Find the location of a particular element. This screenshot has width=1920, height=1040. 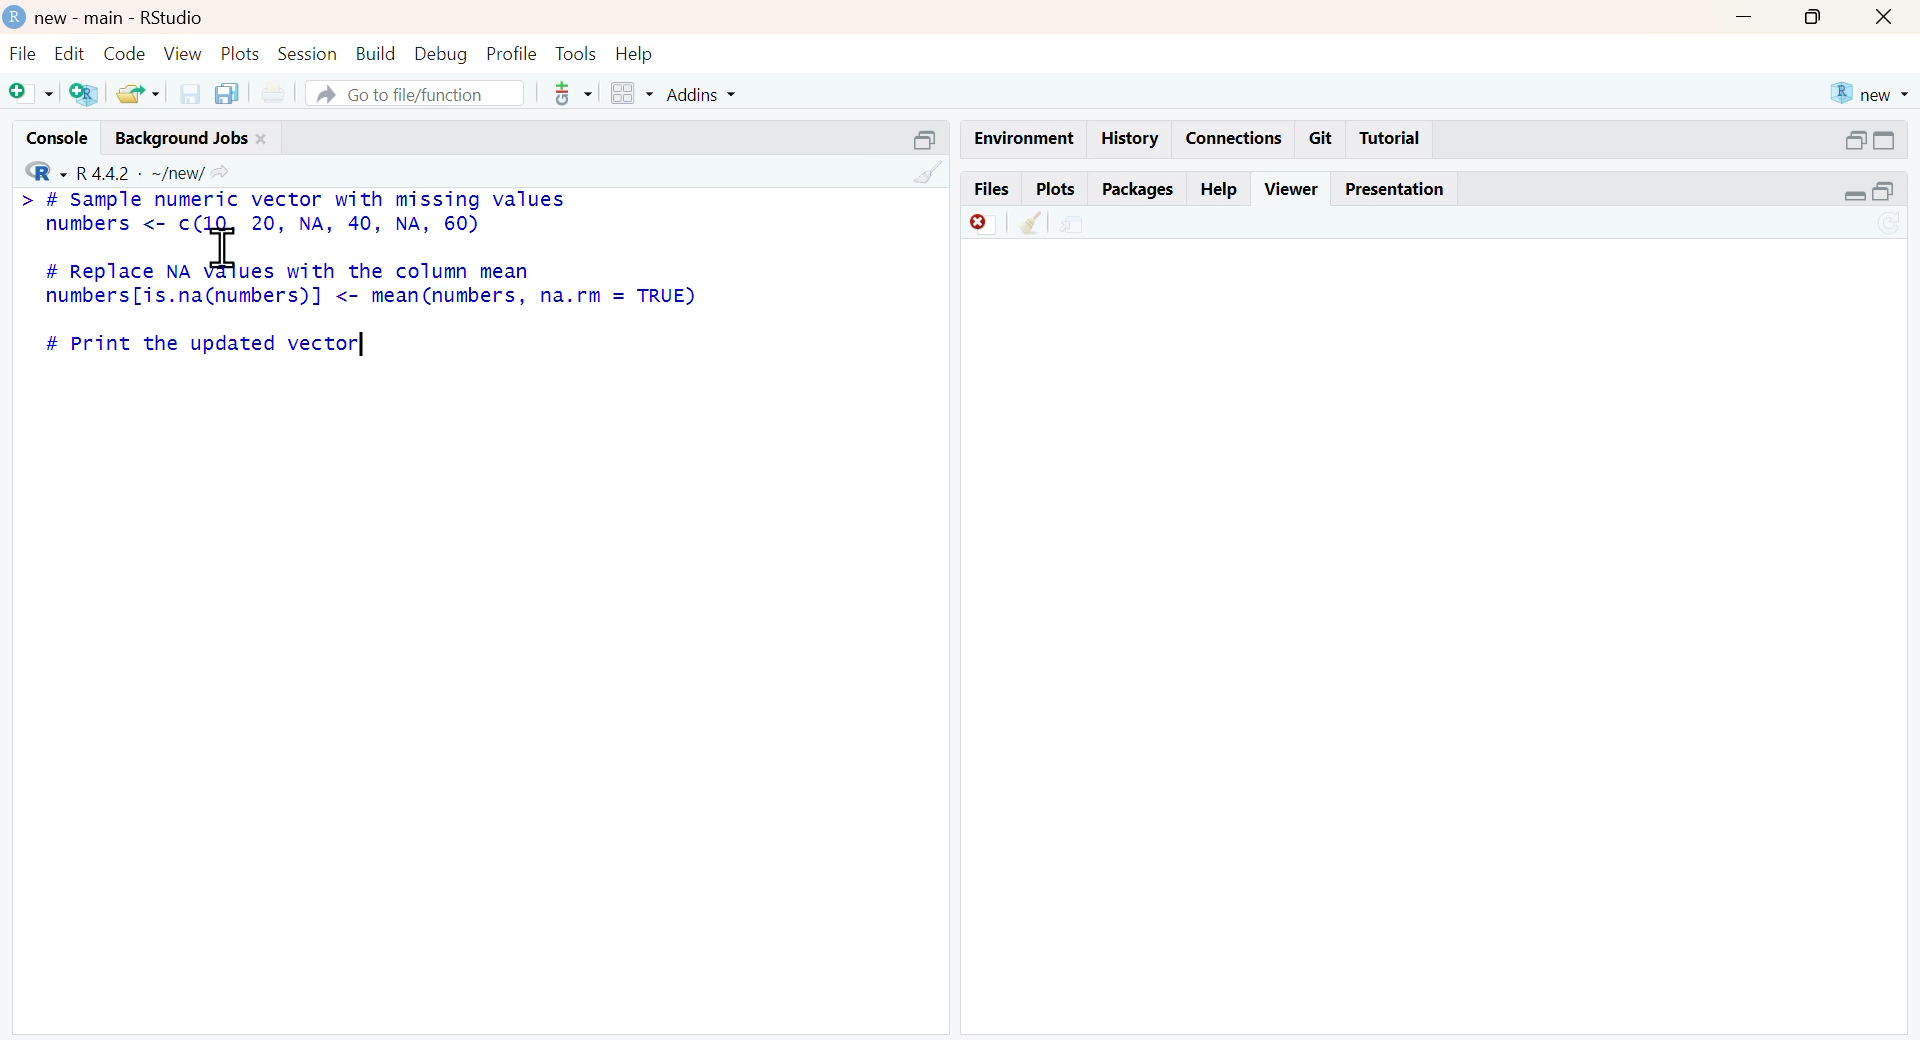

share folder is located at coordinates (141, 94).